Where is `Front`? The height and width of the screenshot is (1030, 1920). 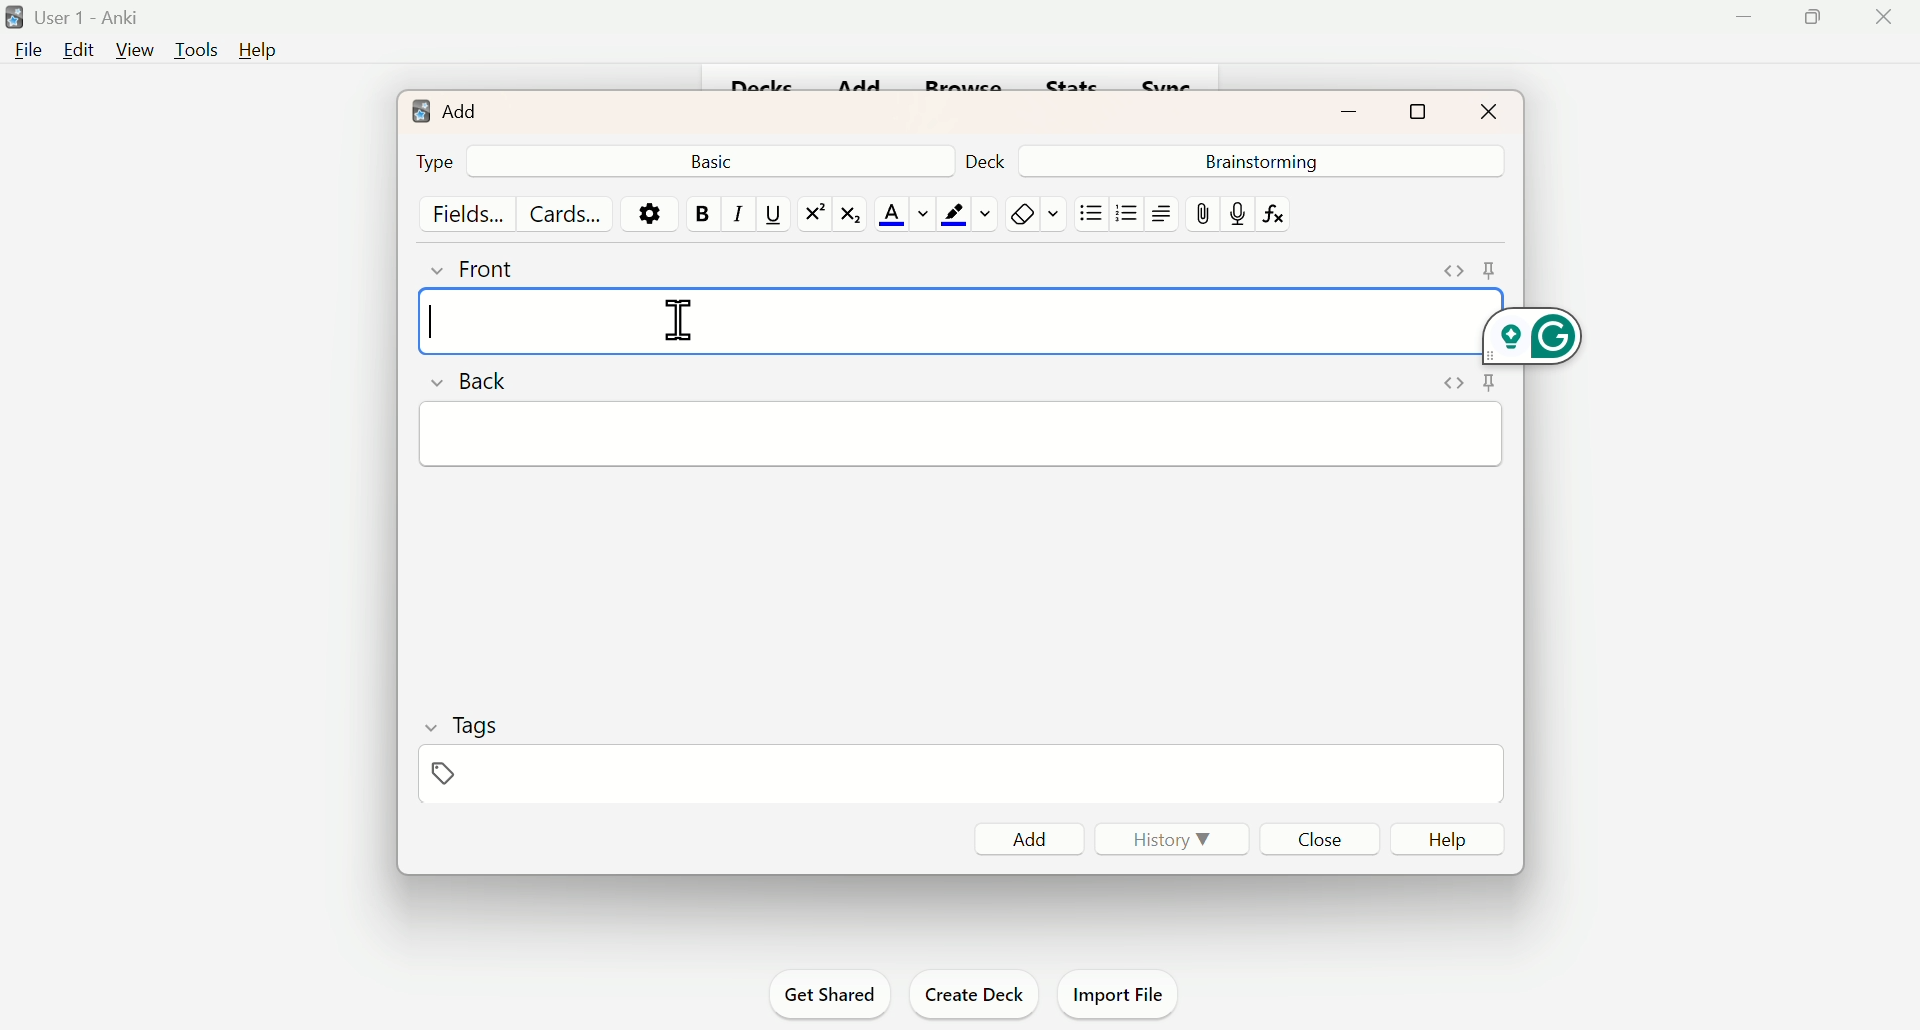 Front is located at coordinates (493, 266).